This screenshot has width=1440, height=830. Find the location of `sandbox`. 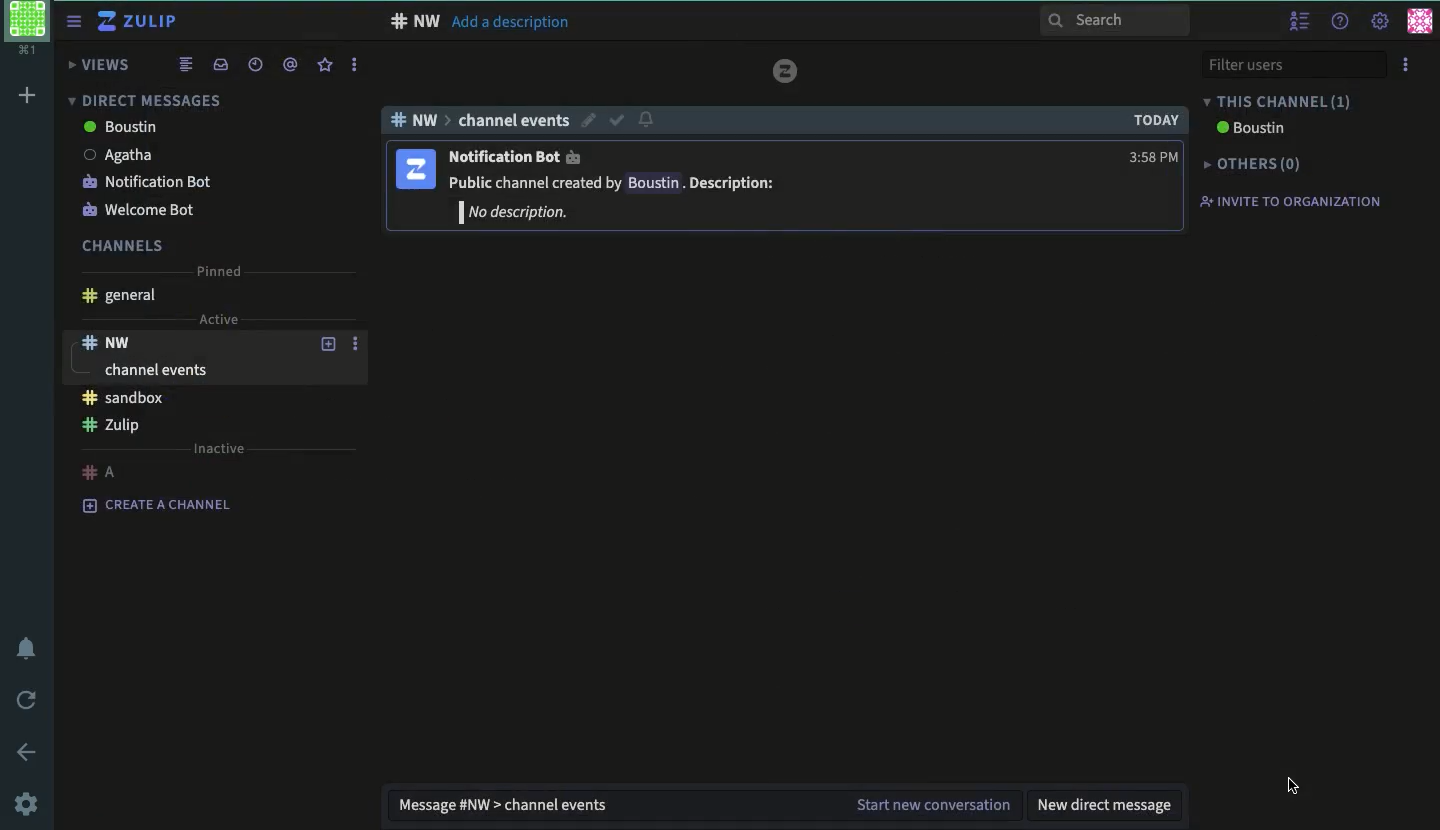

sandbox is located at coordinates (123, 397).